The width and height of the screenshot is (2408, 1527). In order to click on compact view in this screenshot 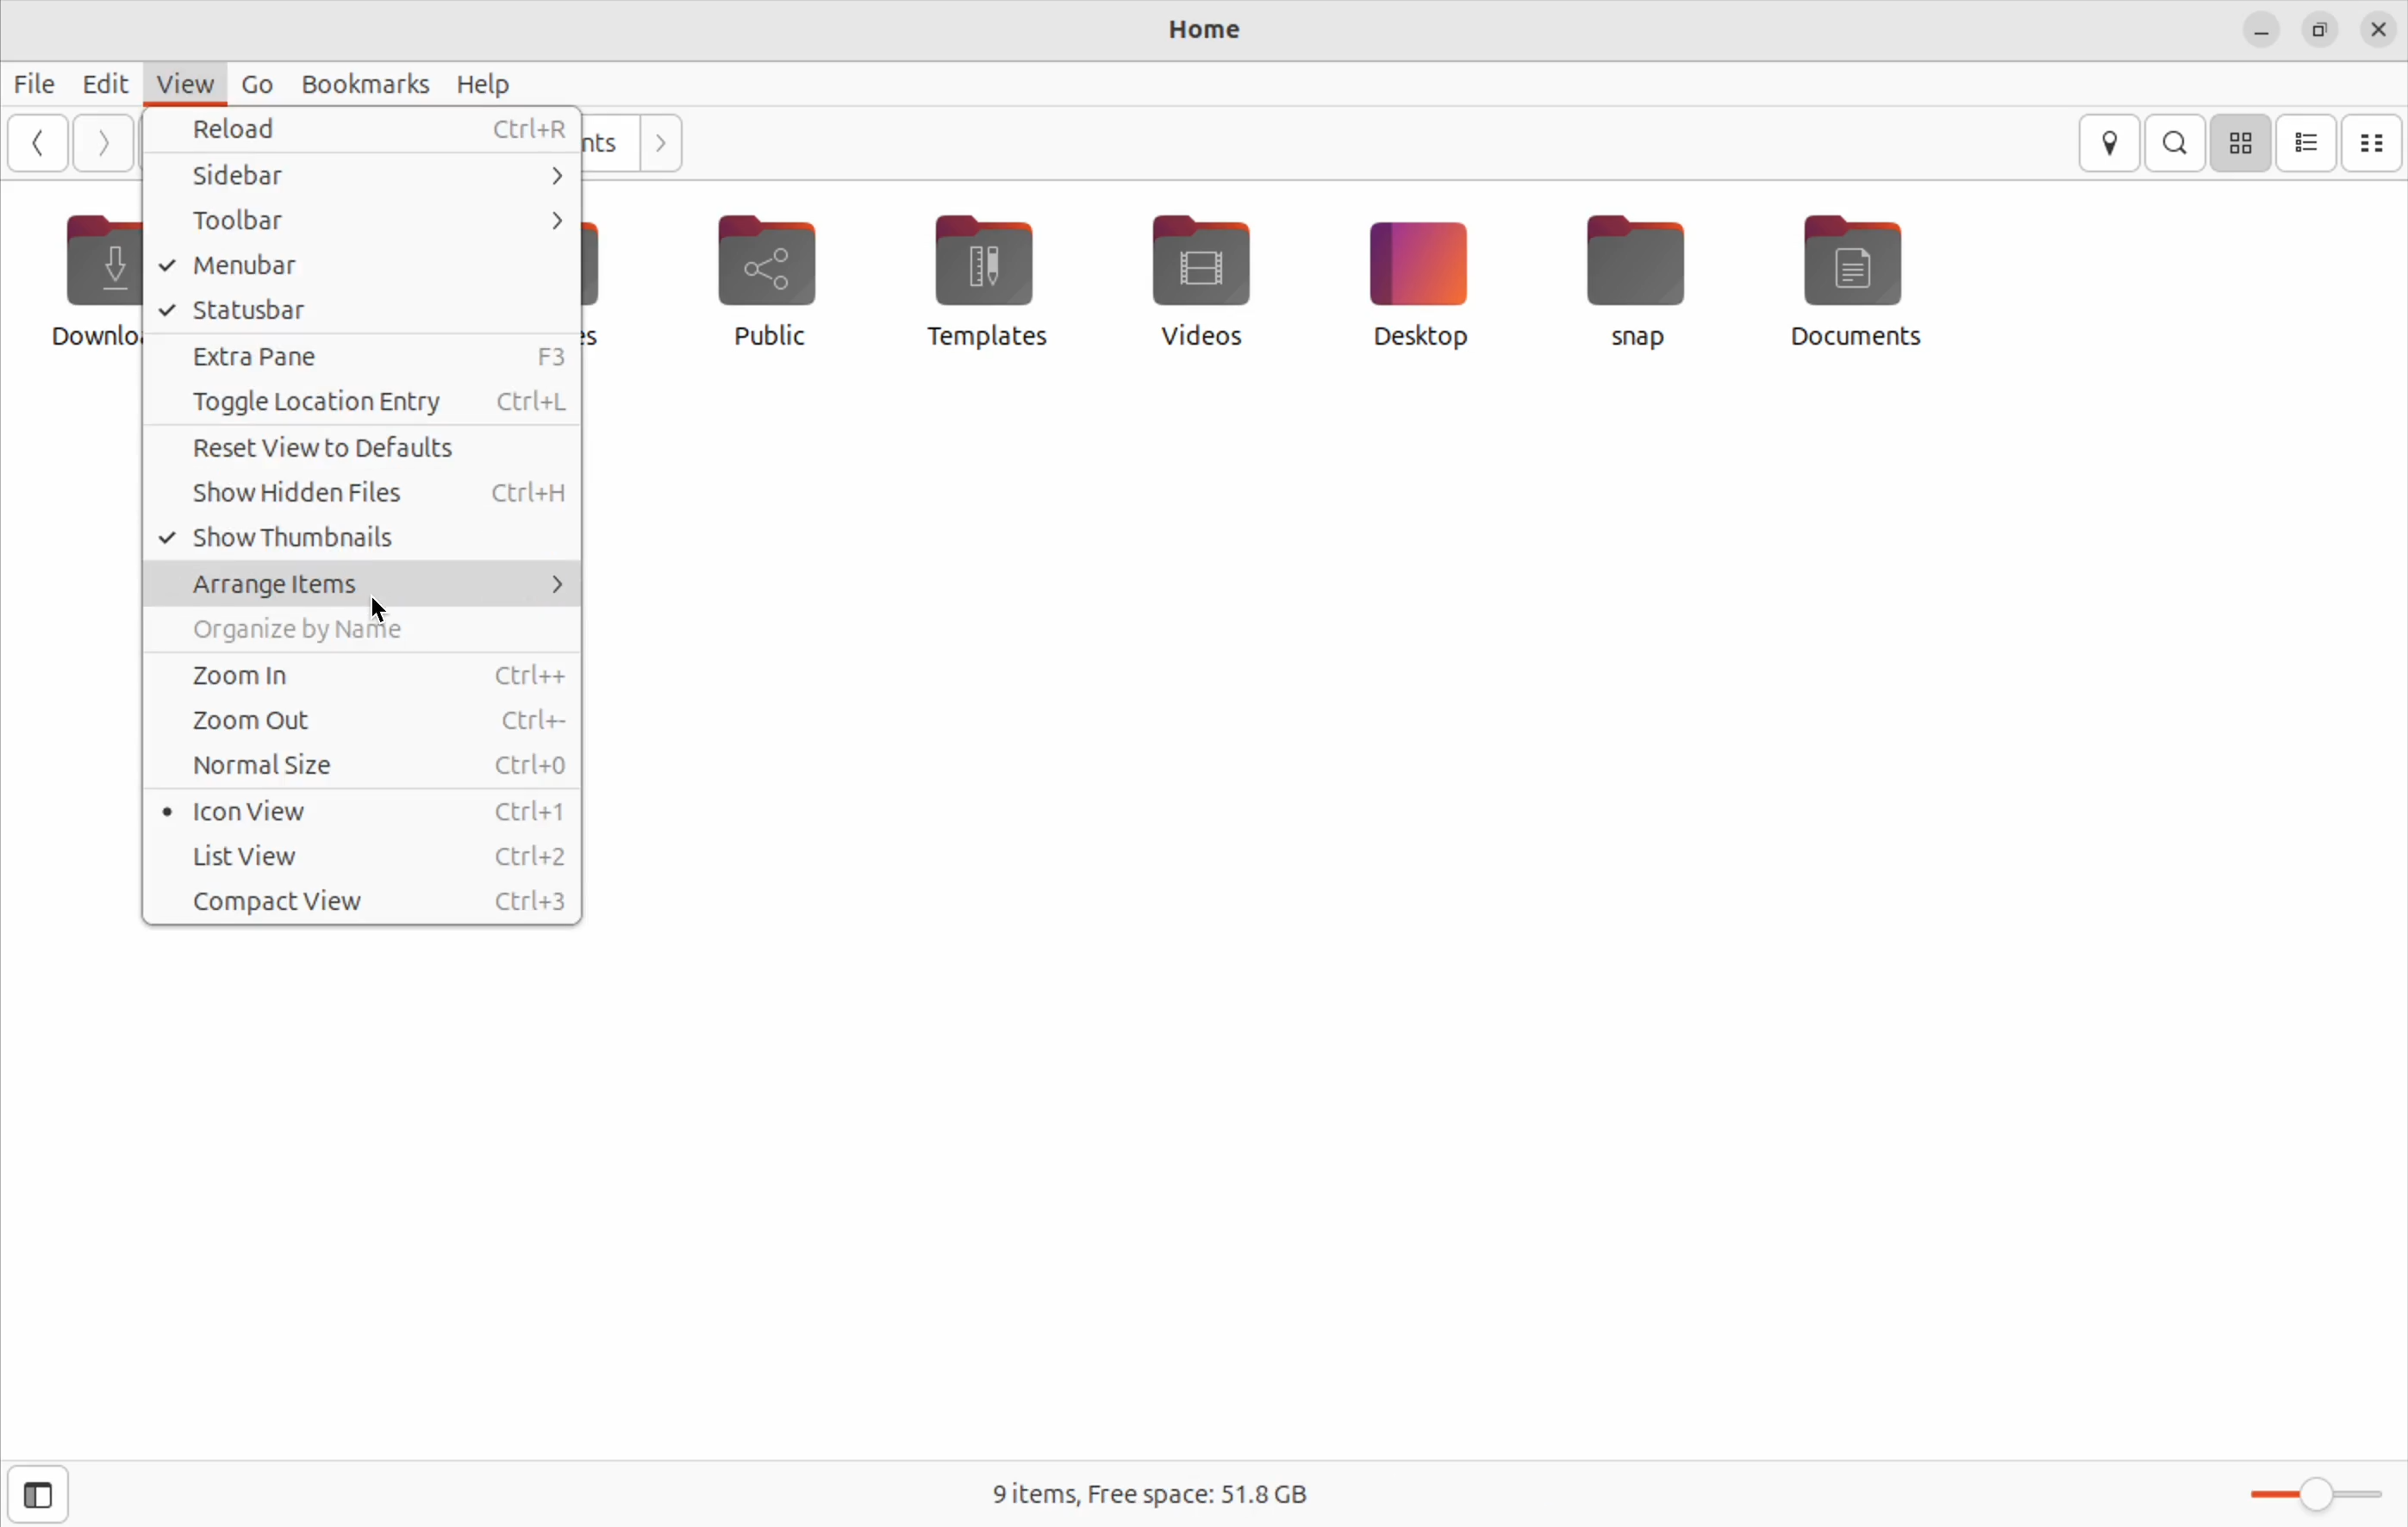, I will do `click(2374, 144)`.